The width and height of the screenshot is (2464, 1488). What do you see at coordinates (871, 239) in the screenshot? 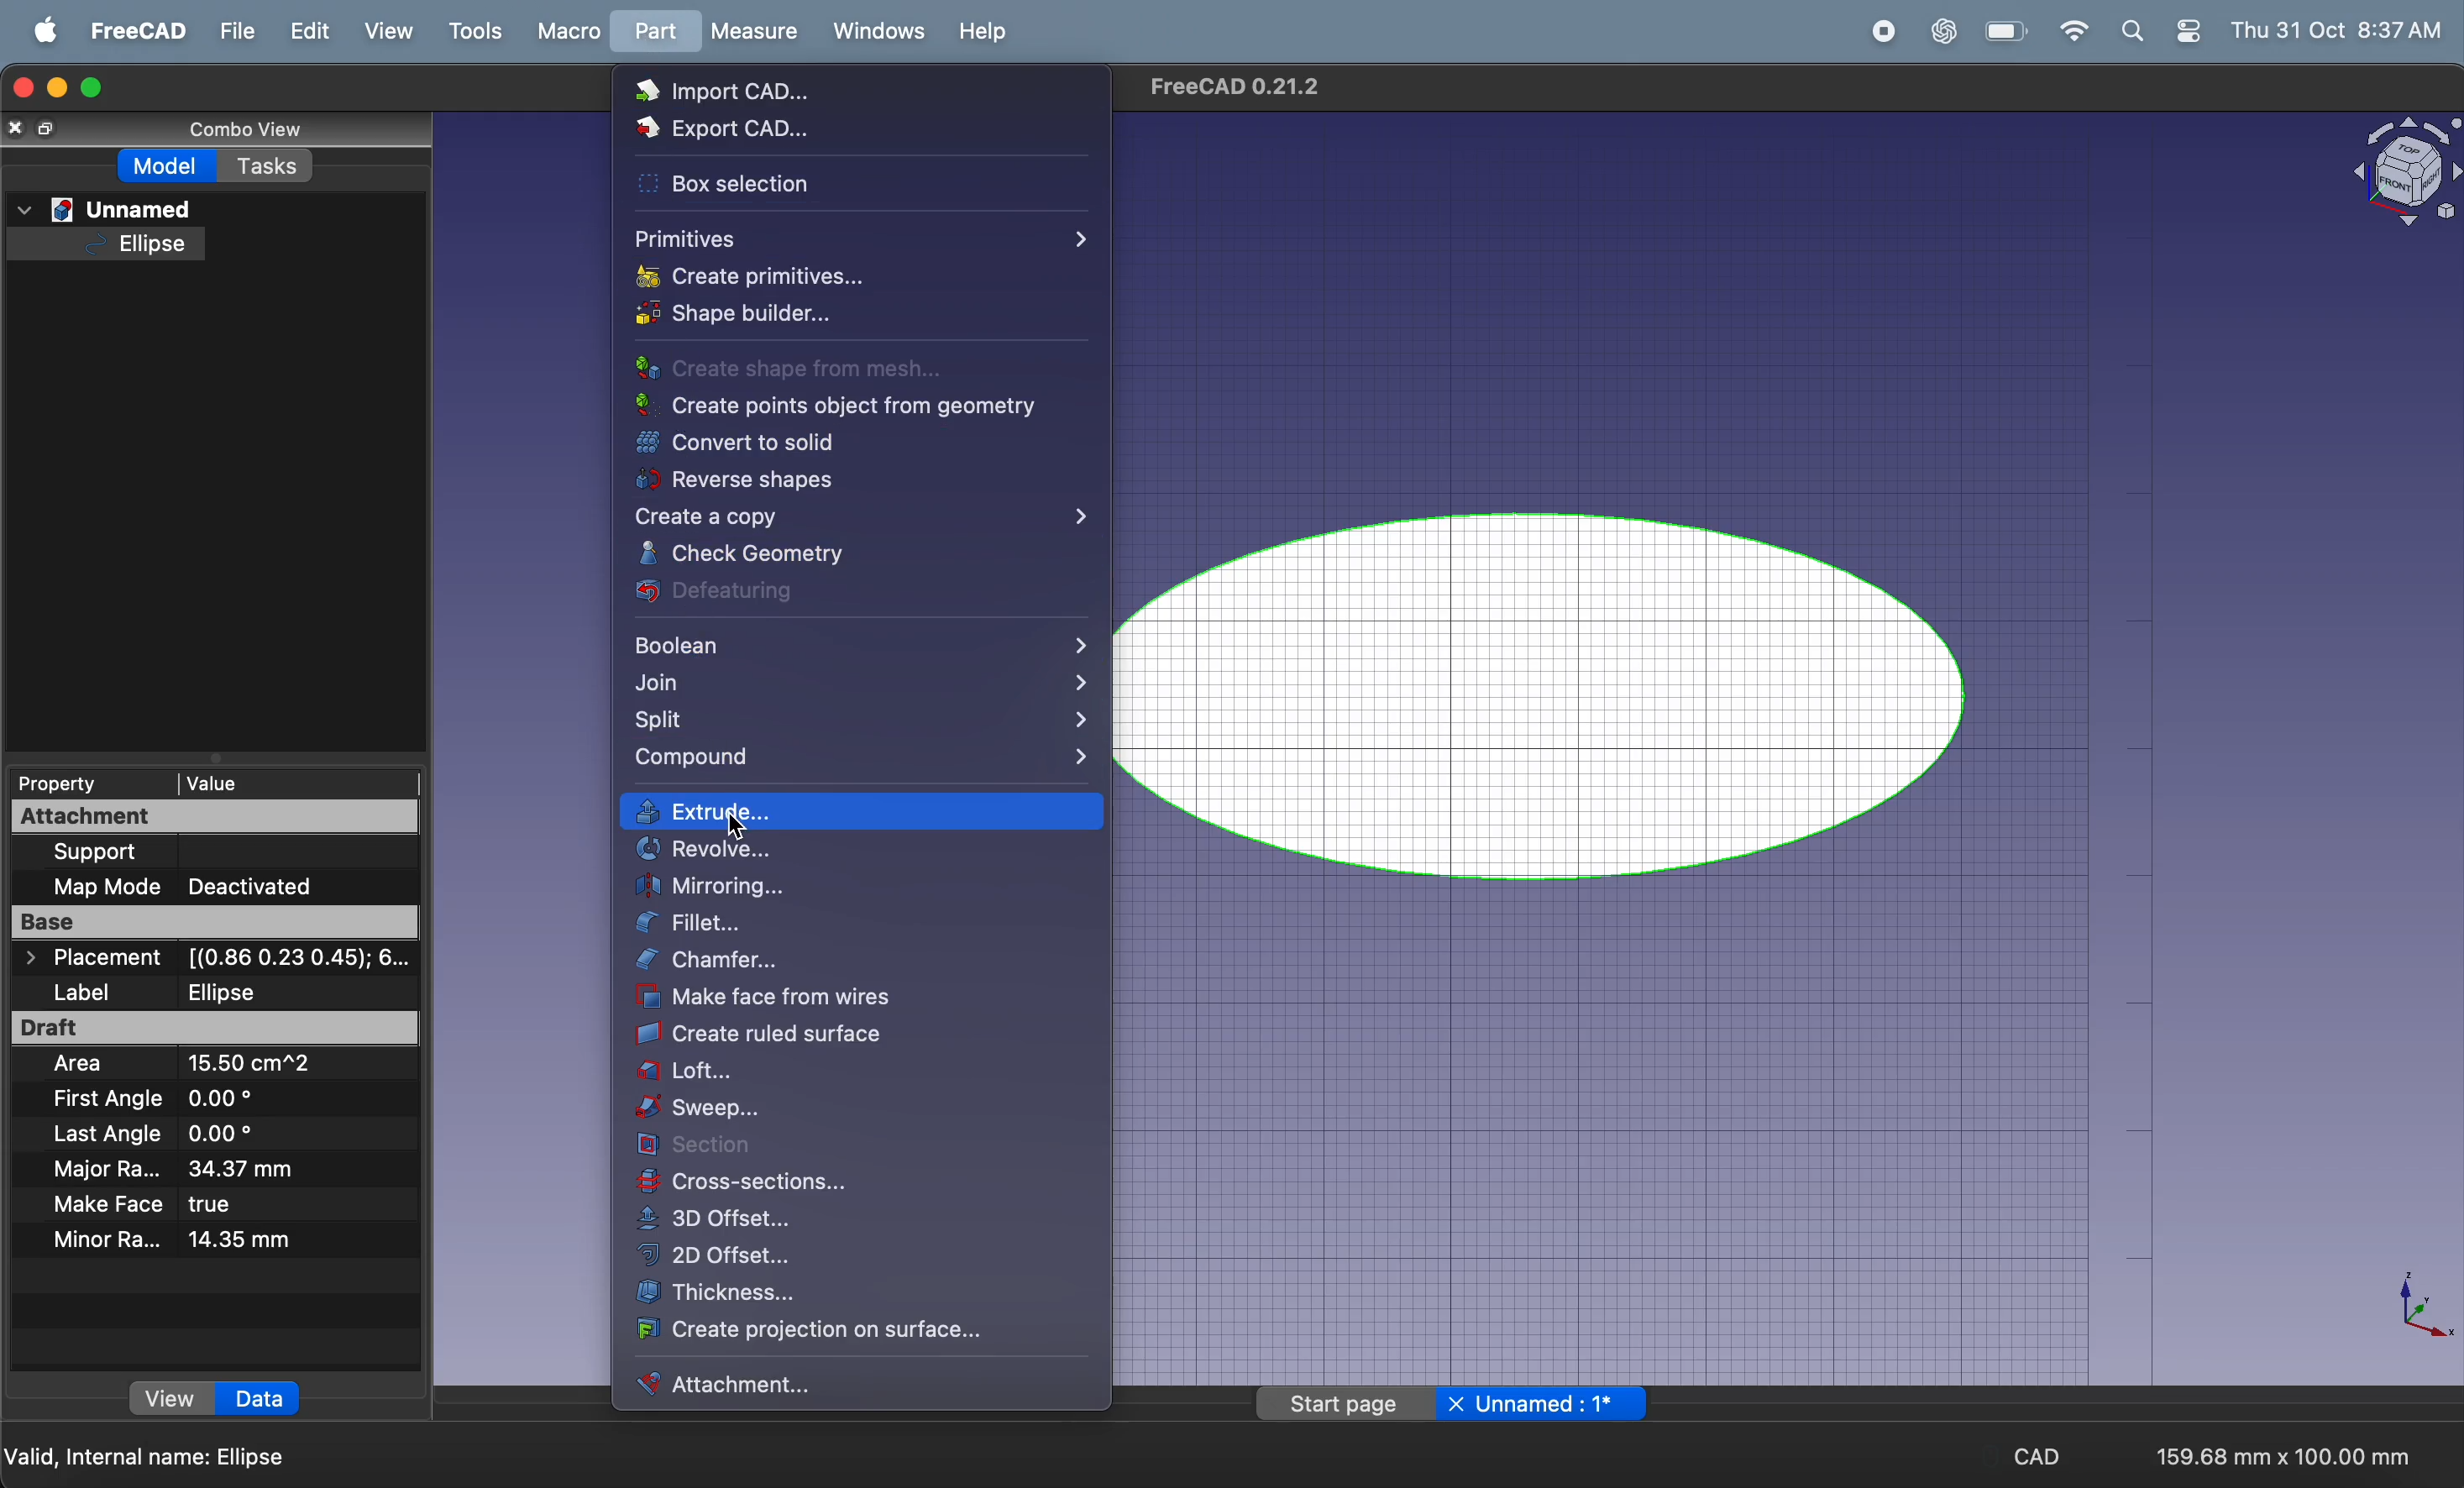
I see `primitives` at bounding box center [871, 239].